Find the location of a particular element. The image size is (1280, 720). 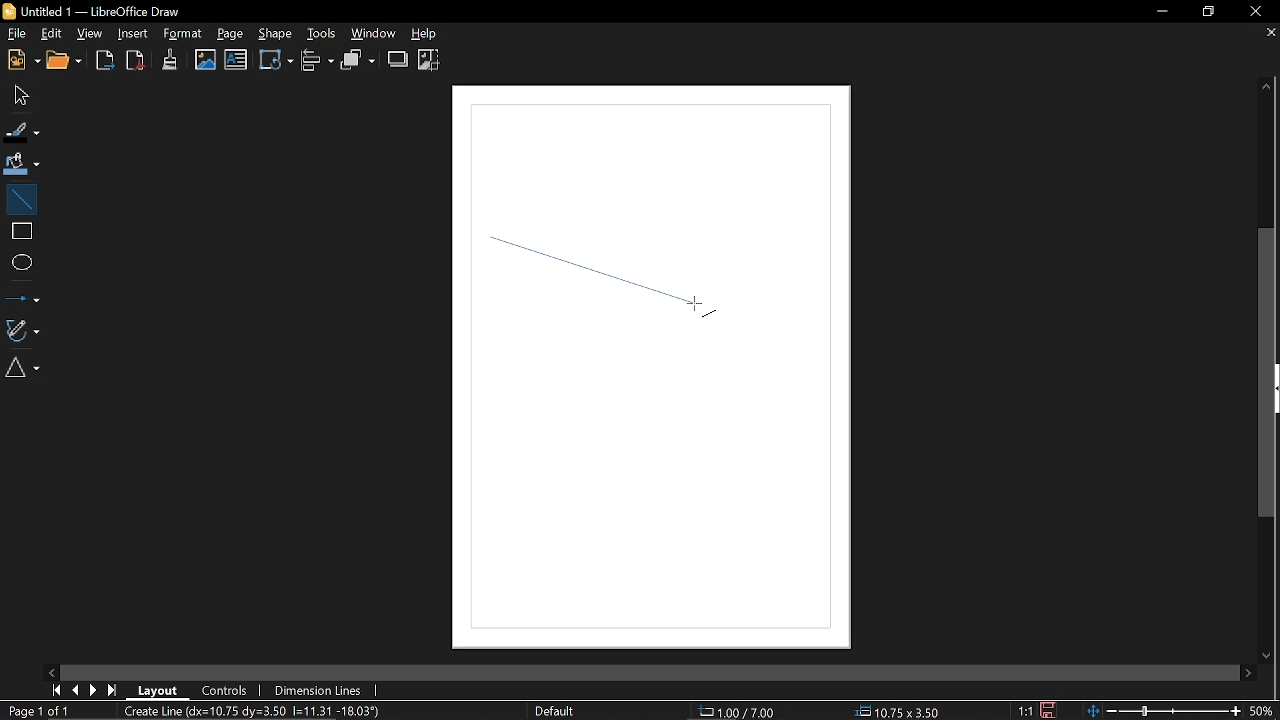

Insert  is located at coordinates (130, 34).